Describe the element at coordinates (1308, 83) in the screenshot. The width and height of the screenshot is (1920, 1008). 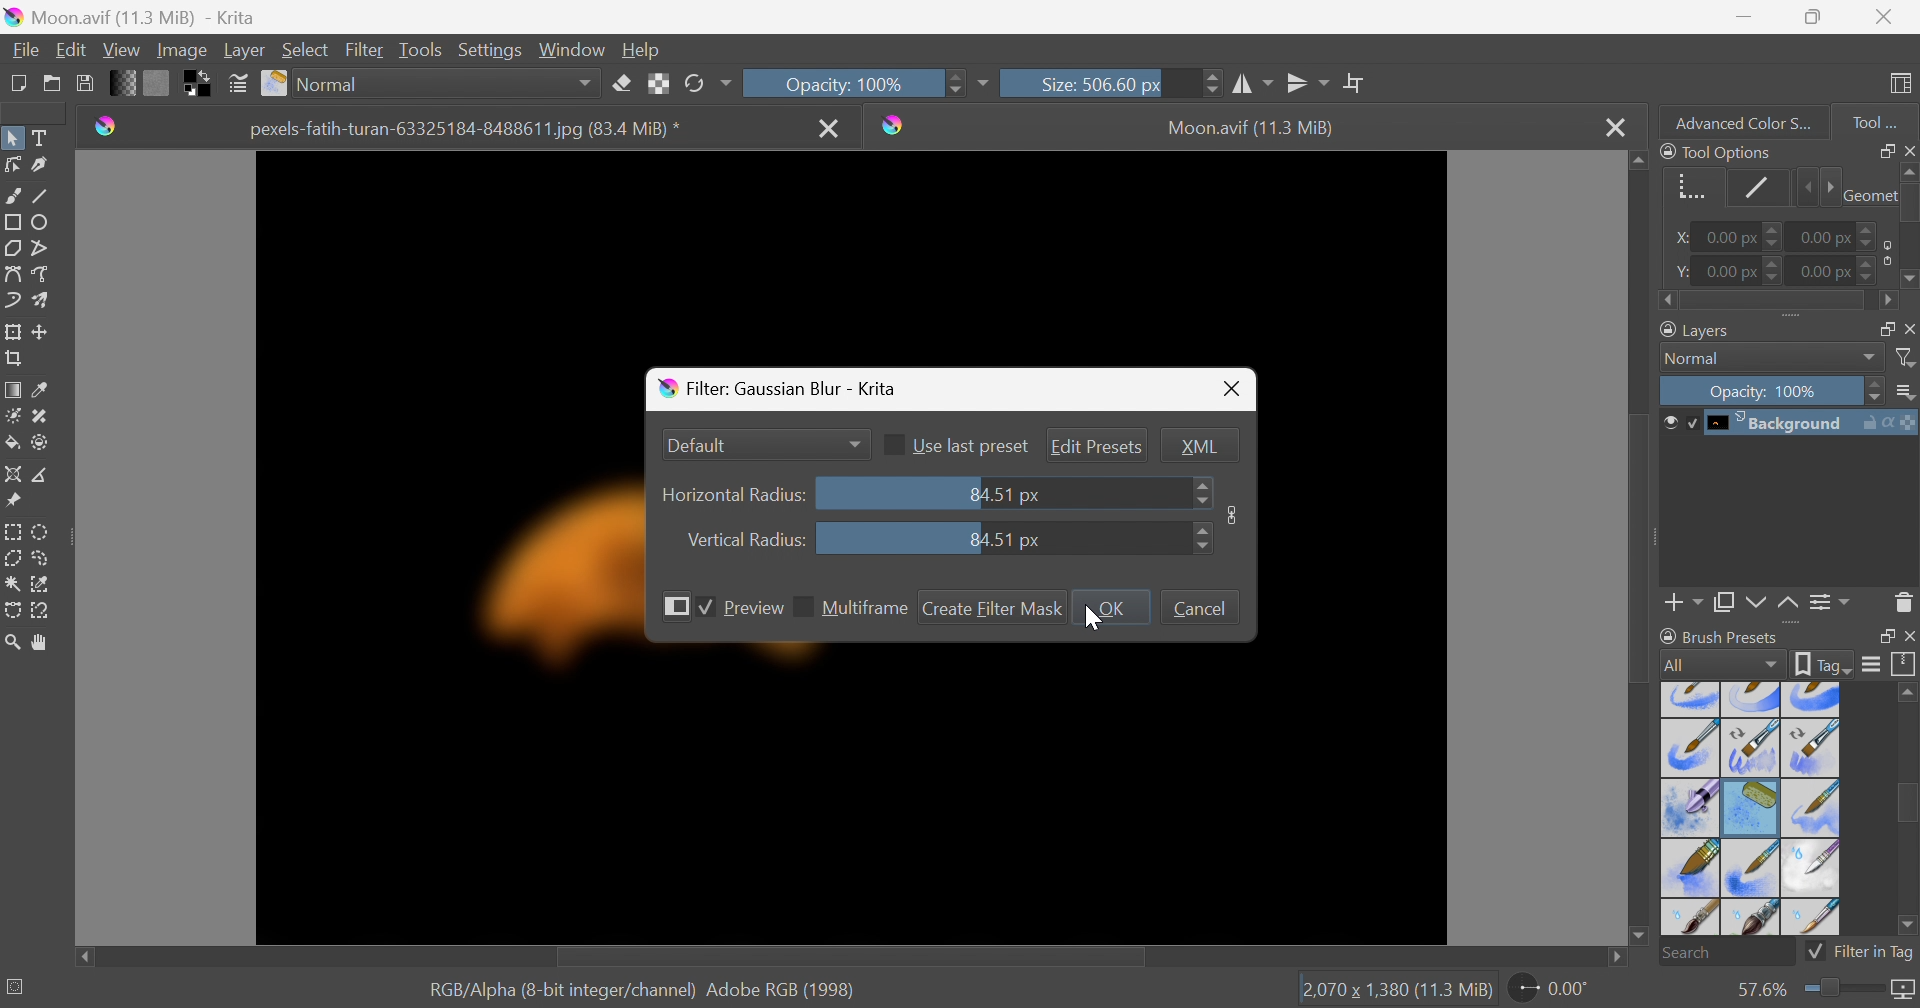
I see `Vertical mirror tool` at that location.